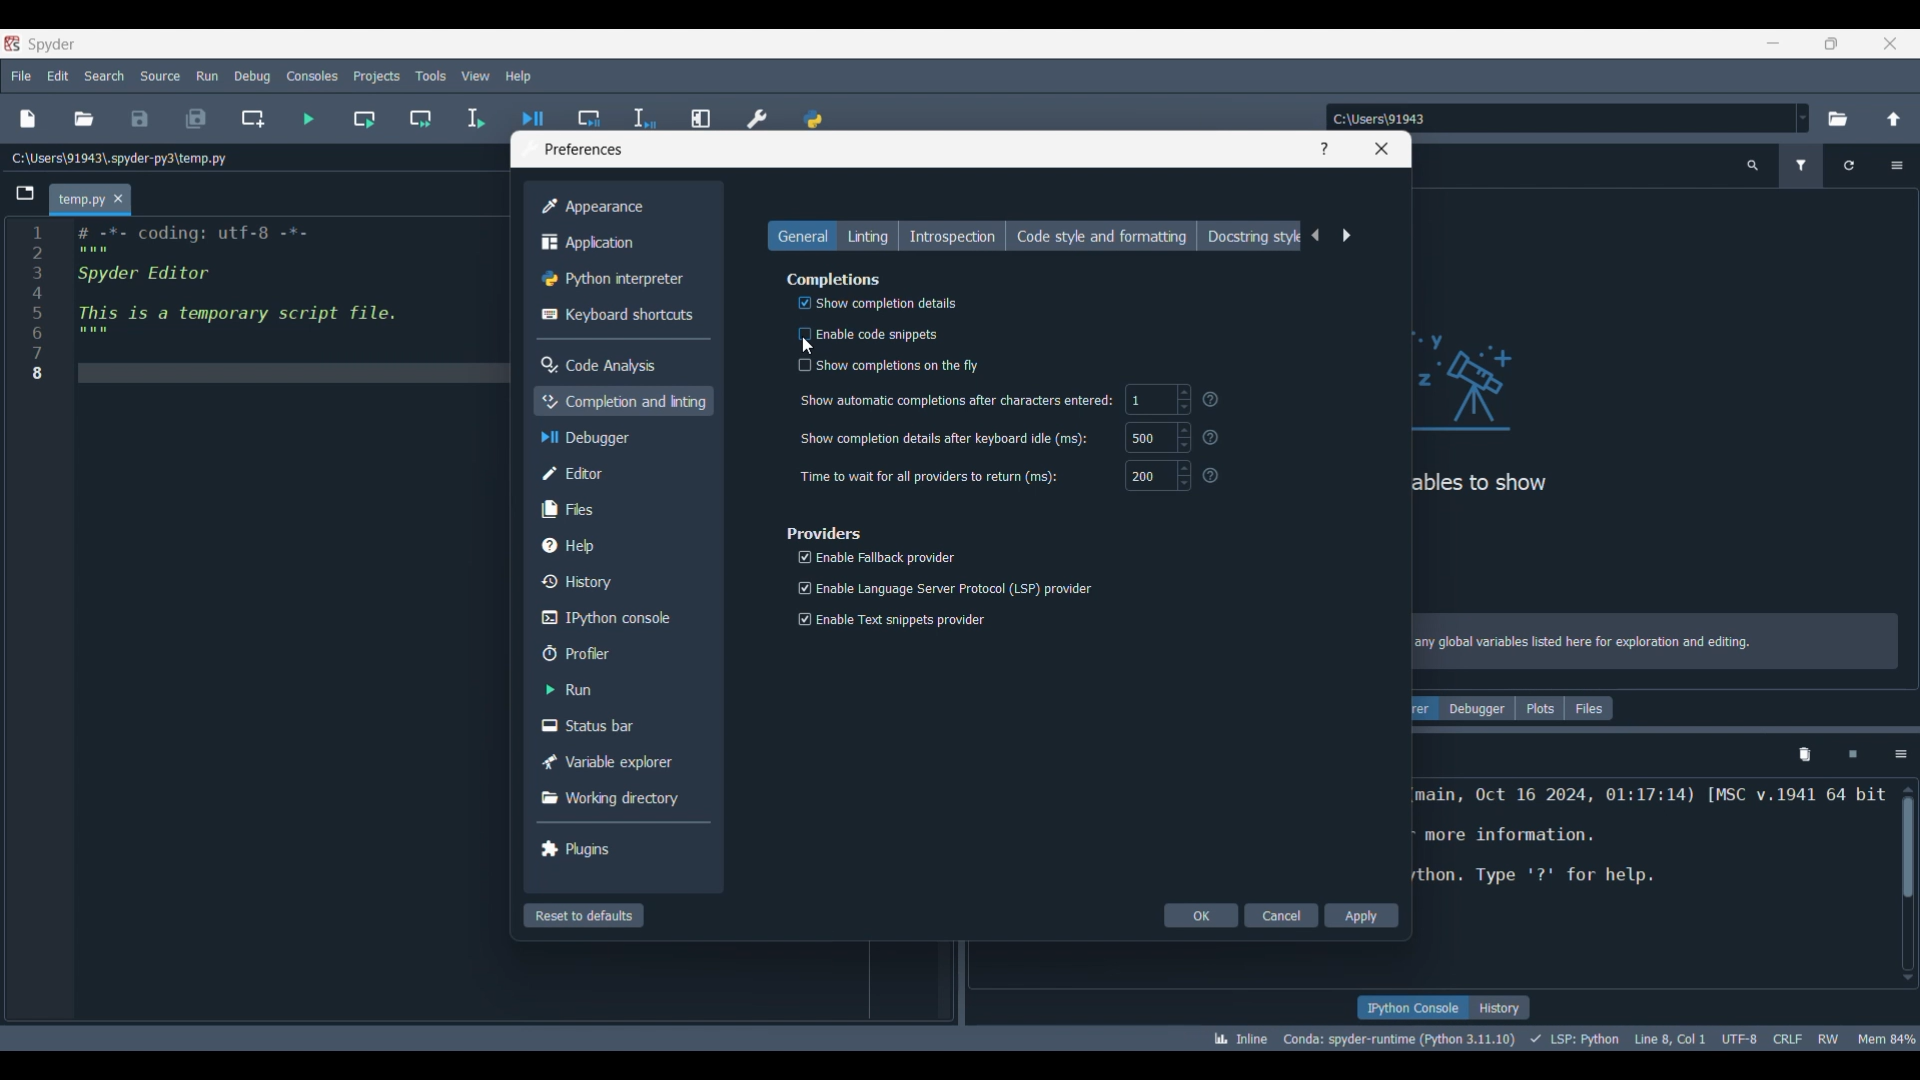 This screenshot has height=1080, width=1920. What do you see at coordinates (1500, 1007) in the screenshot?
I see `History` at bounding box center [1500, 1007].